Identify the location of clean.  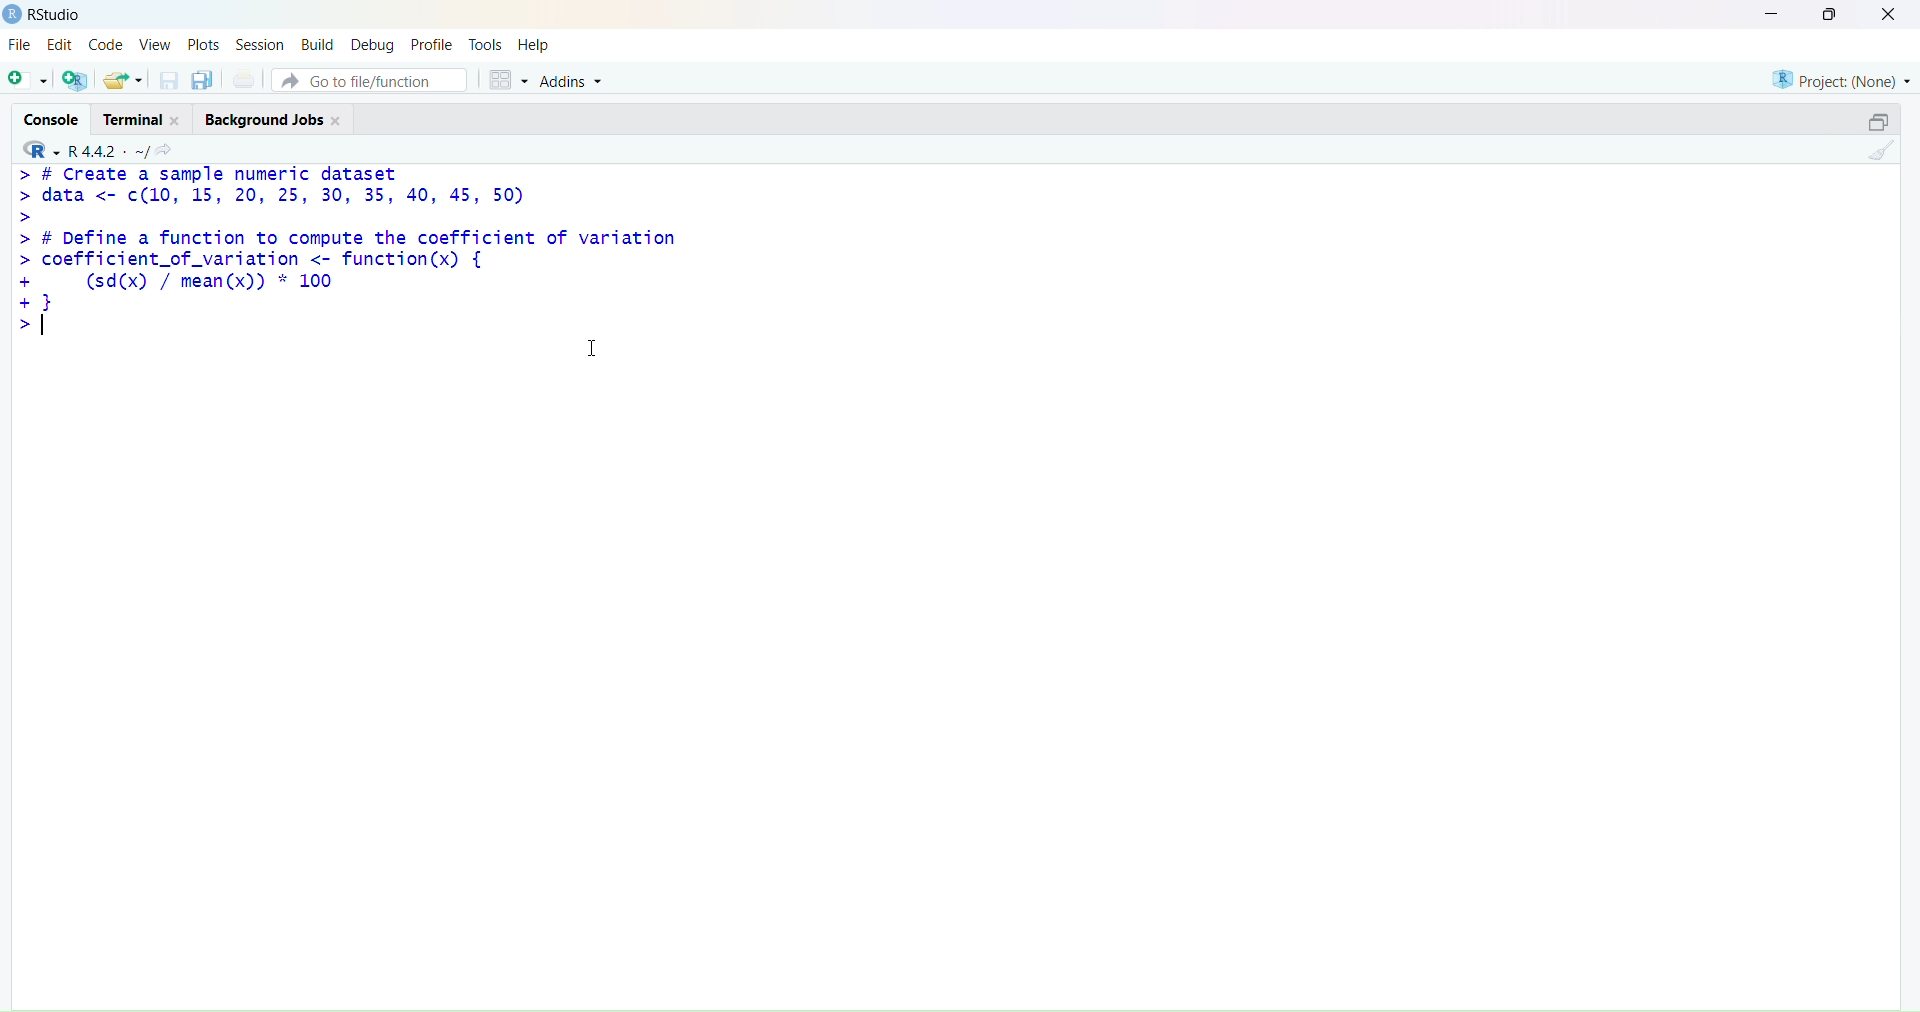
(1883, 150).